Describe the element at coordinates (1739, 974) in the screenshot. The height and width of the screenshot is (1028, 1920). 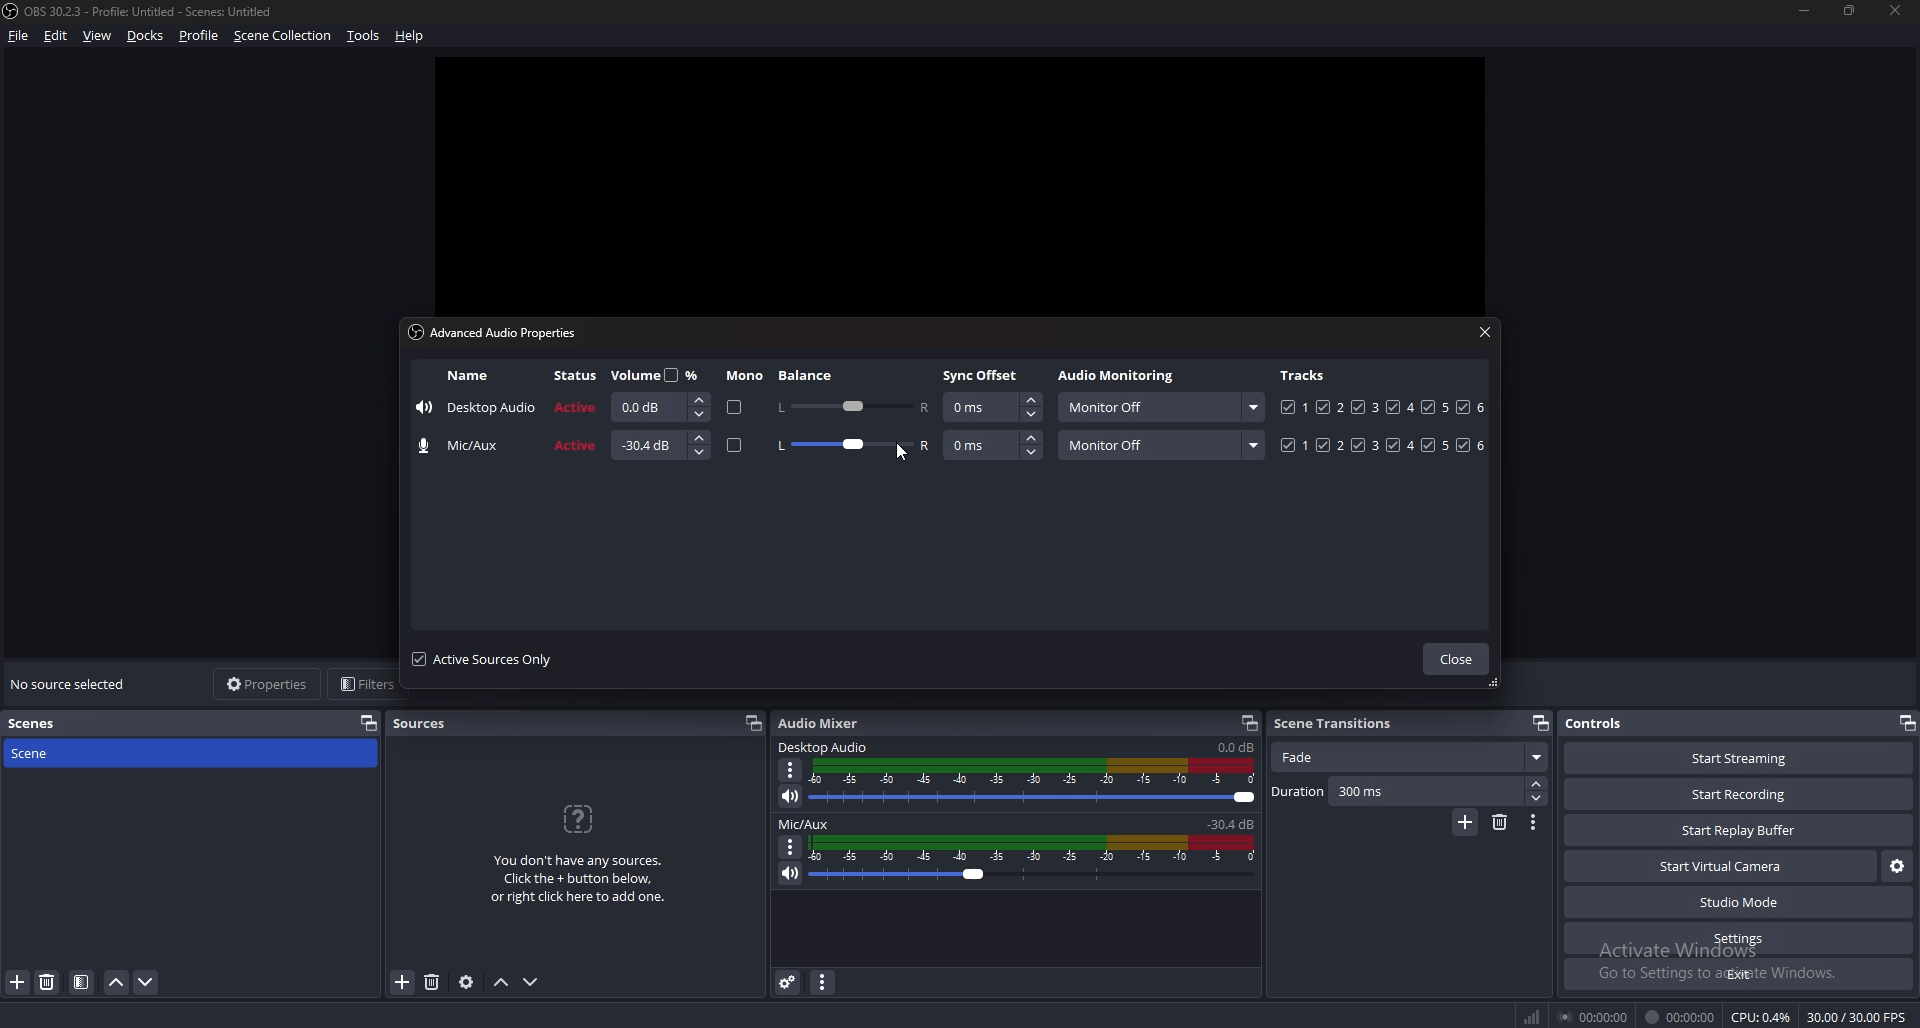
I see `exit` at that location.